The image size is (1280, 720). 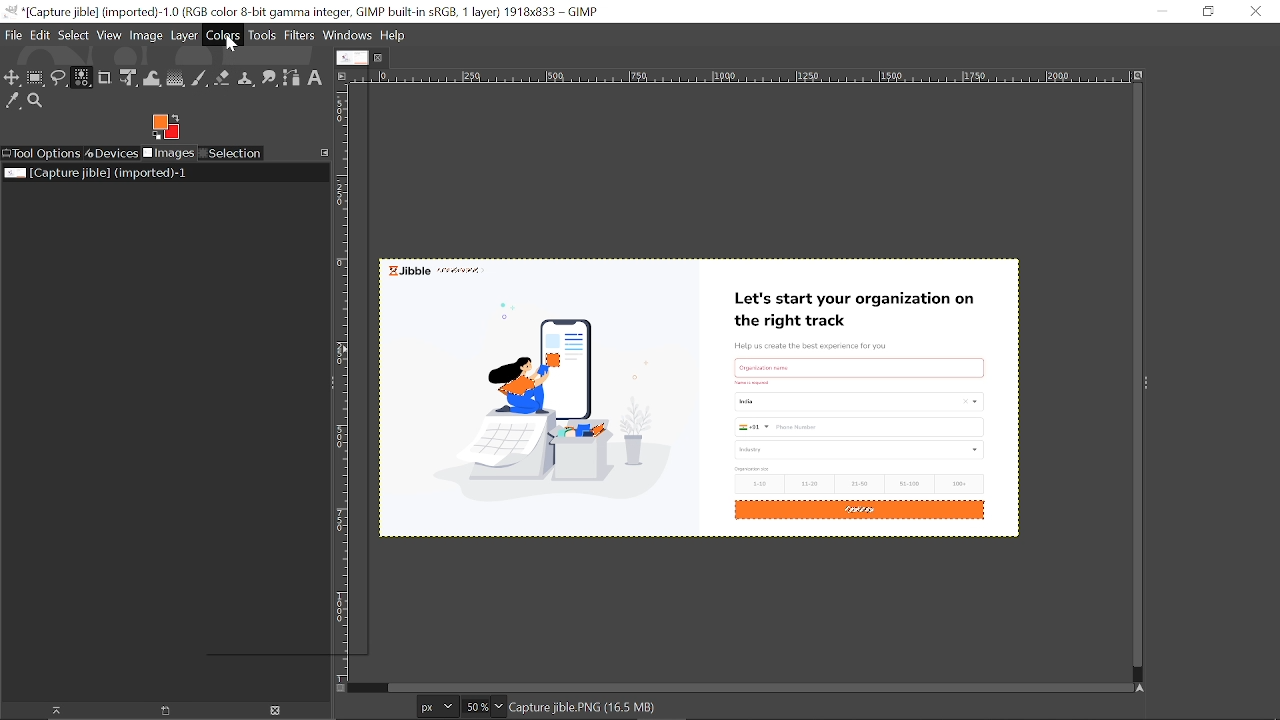 I want to click on Eraser tool, so click(x=222, y=78).